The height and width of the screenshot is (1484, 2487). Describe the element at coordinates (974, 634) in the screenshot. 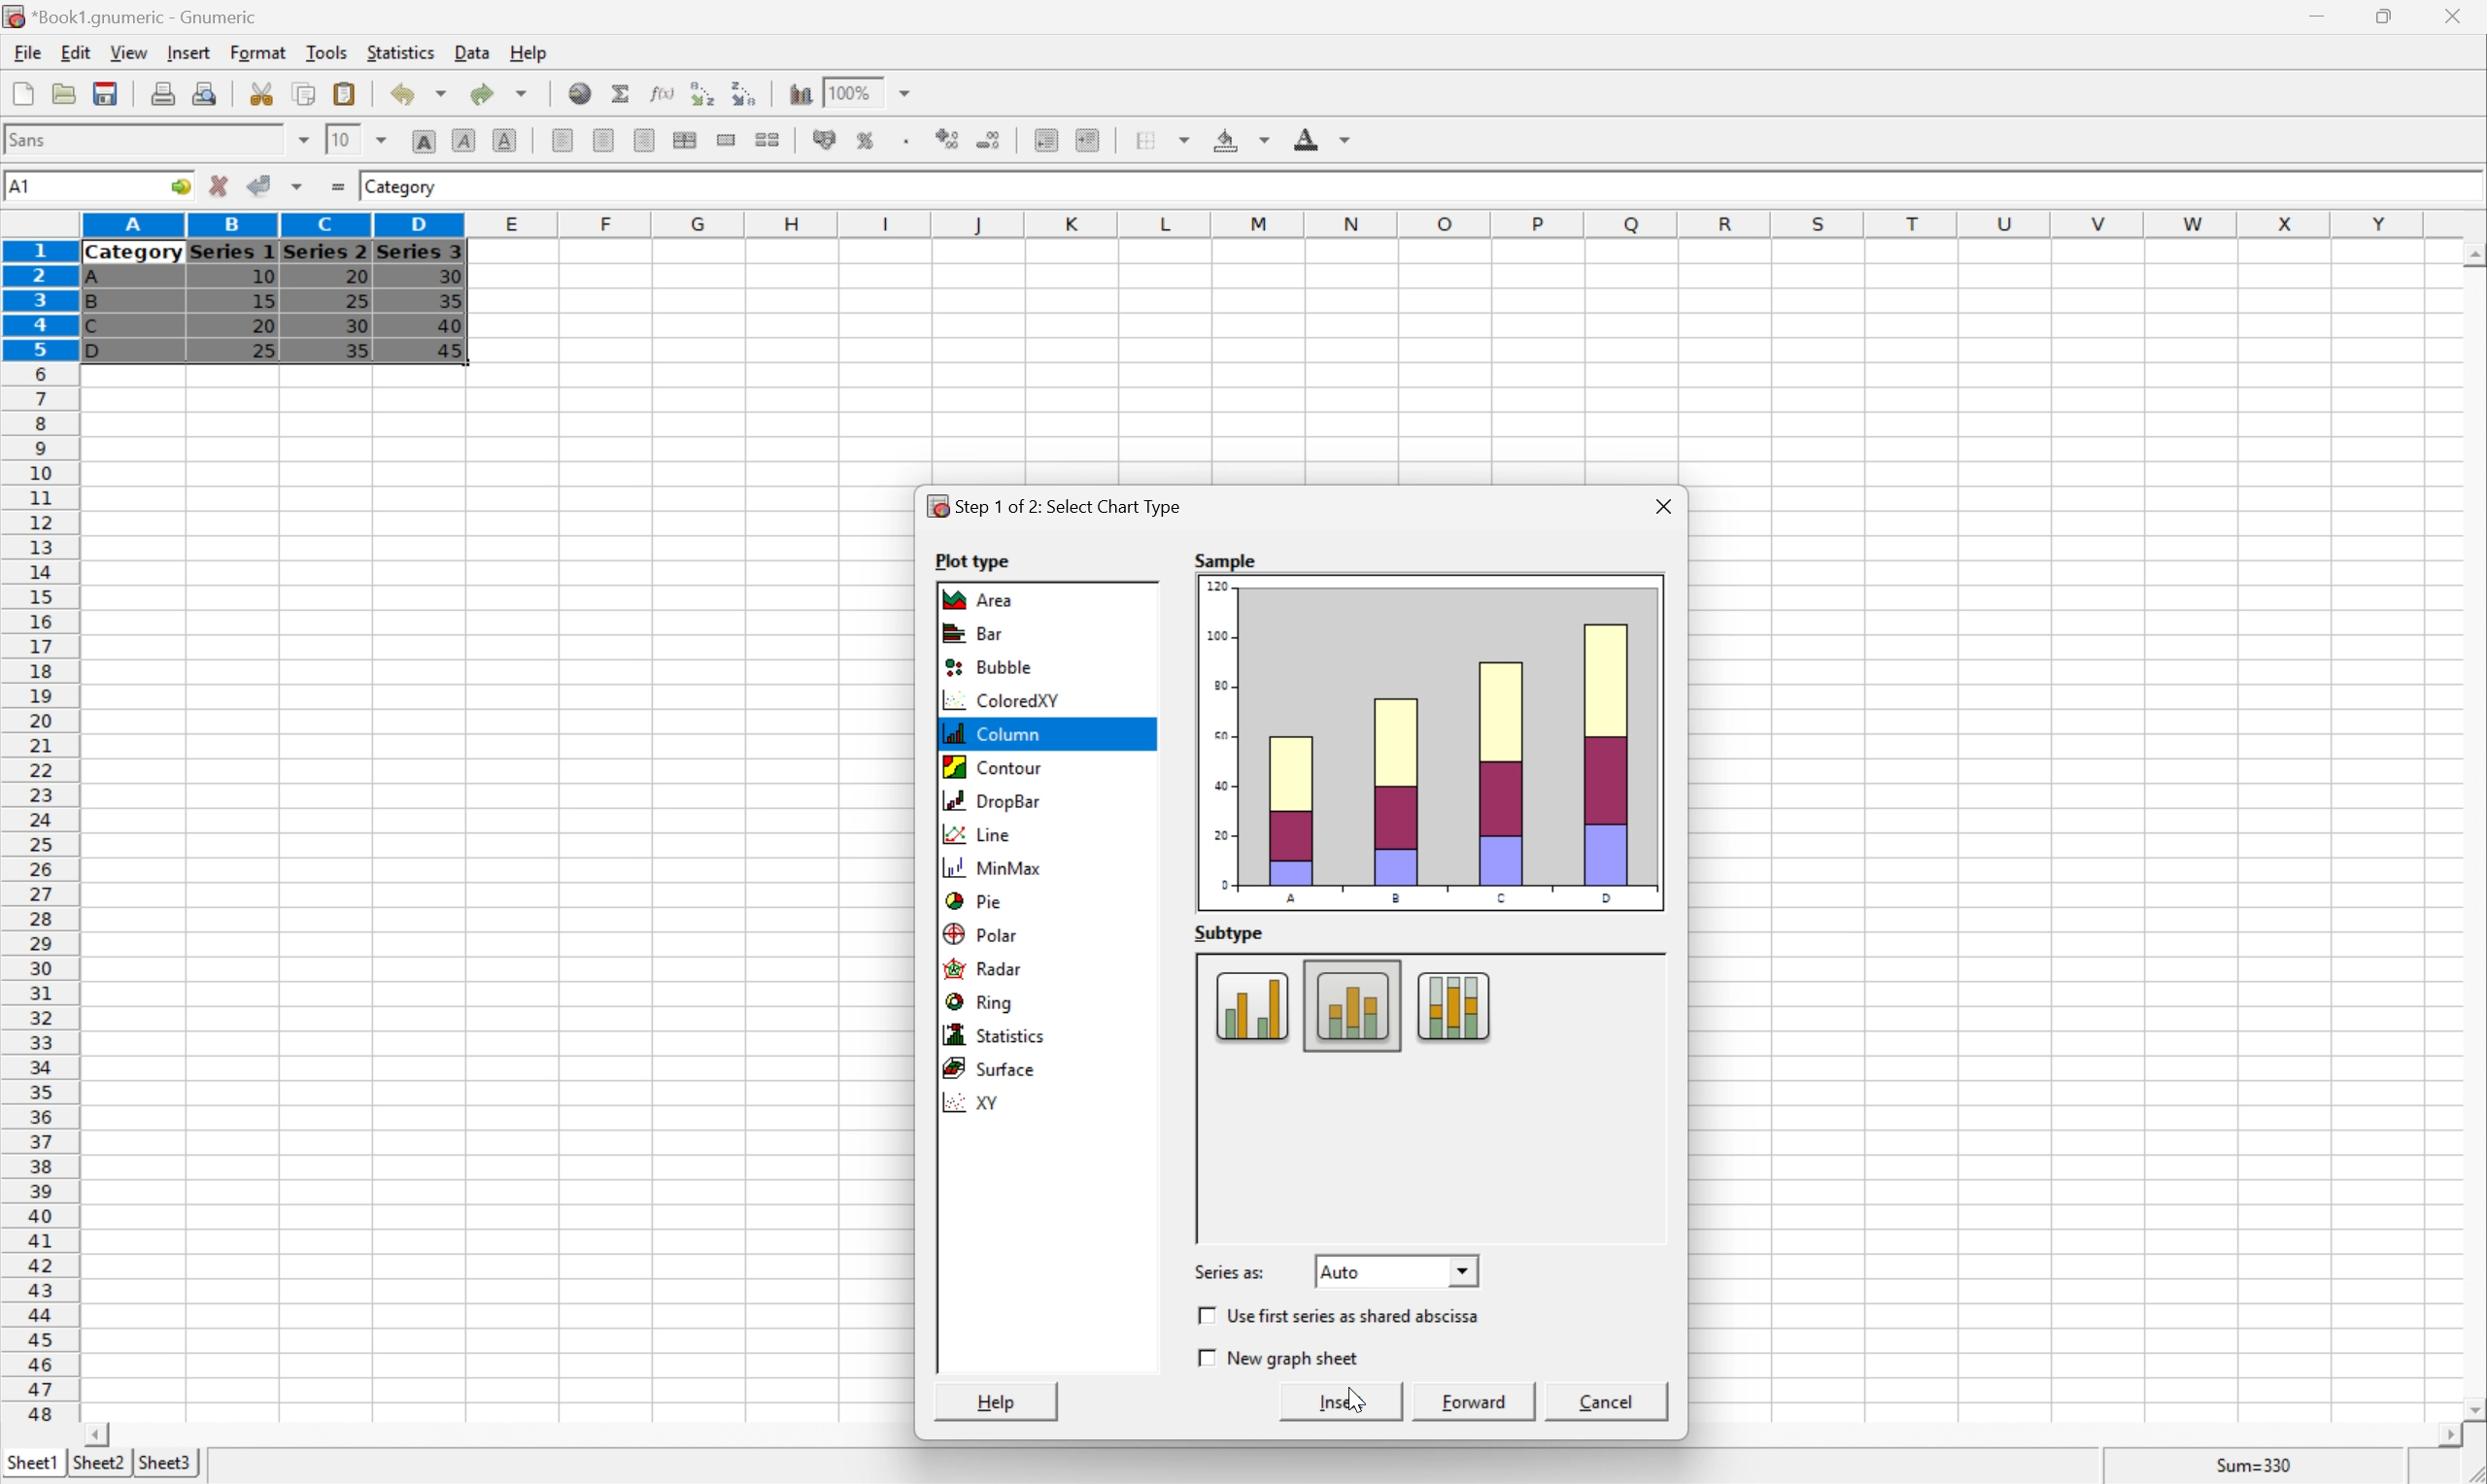

I see `Bar` at that location.